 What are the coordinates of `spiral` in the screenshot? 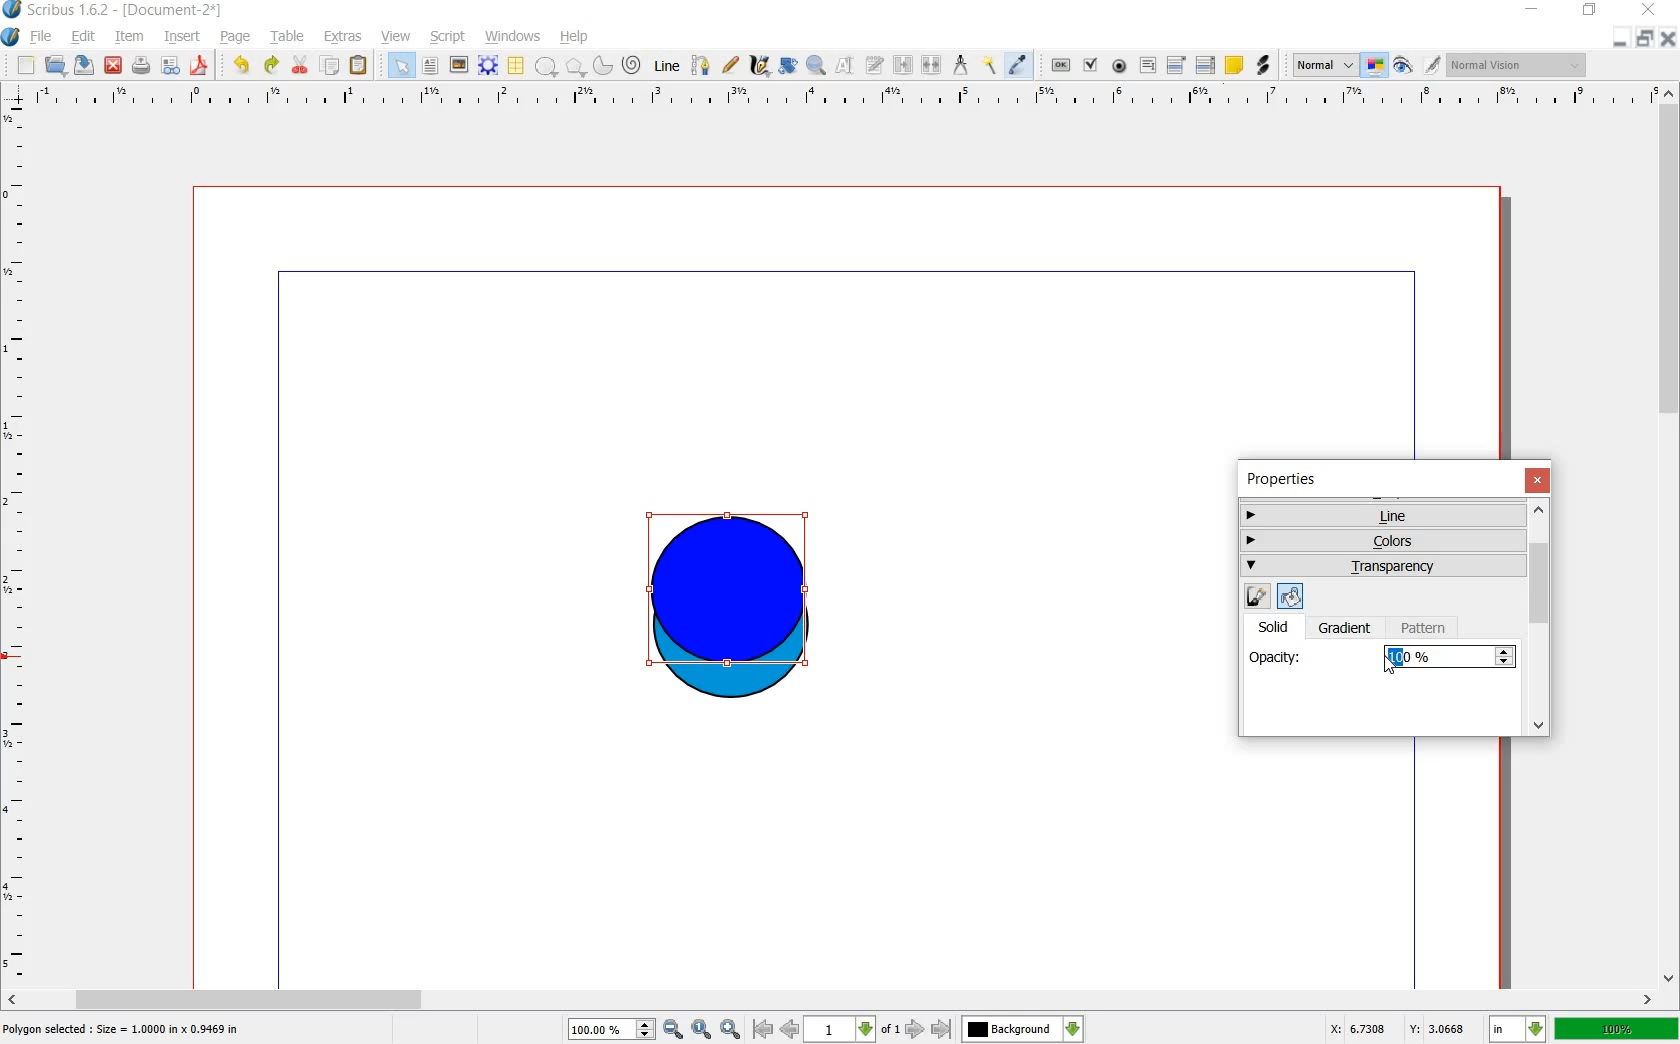 It's located at (631, 66).